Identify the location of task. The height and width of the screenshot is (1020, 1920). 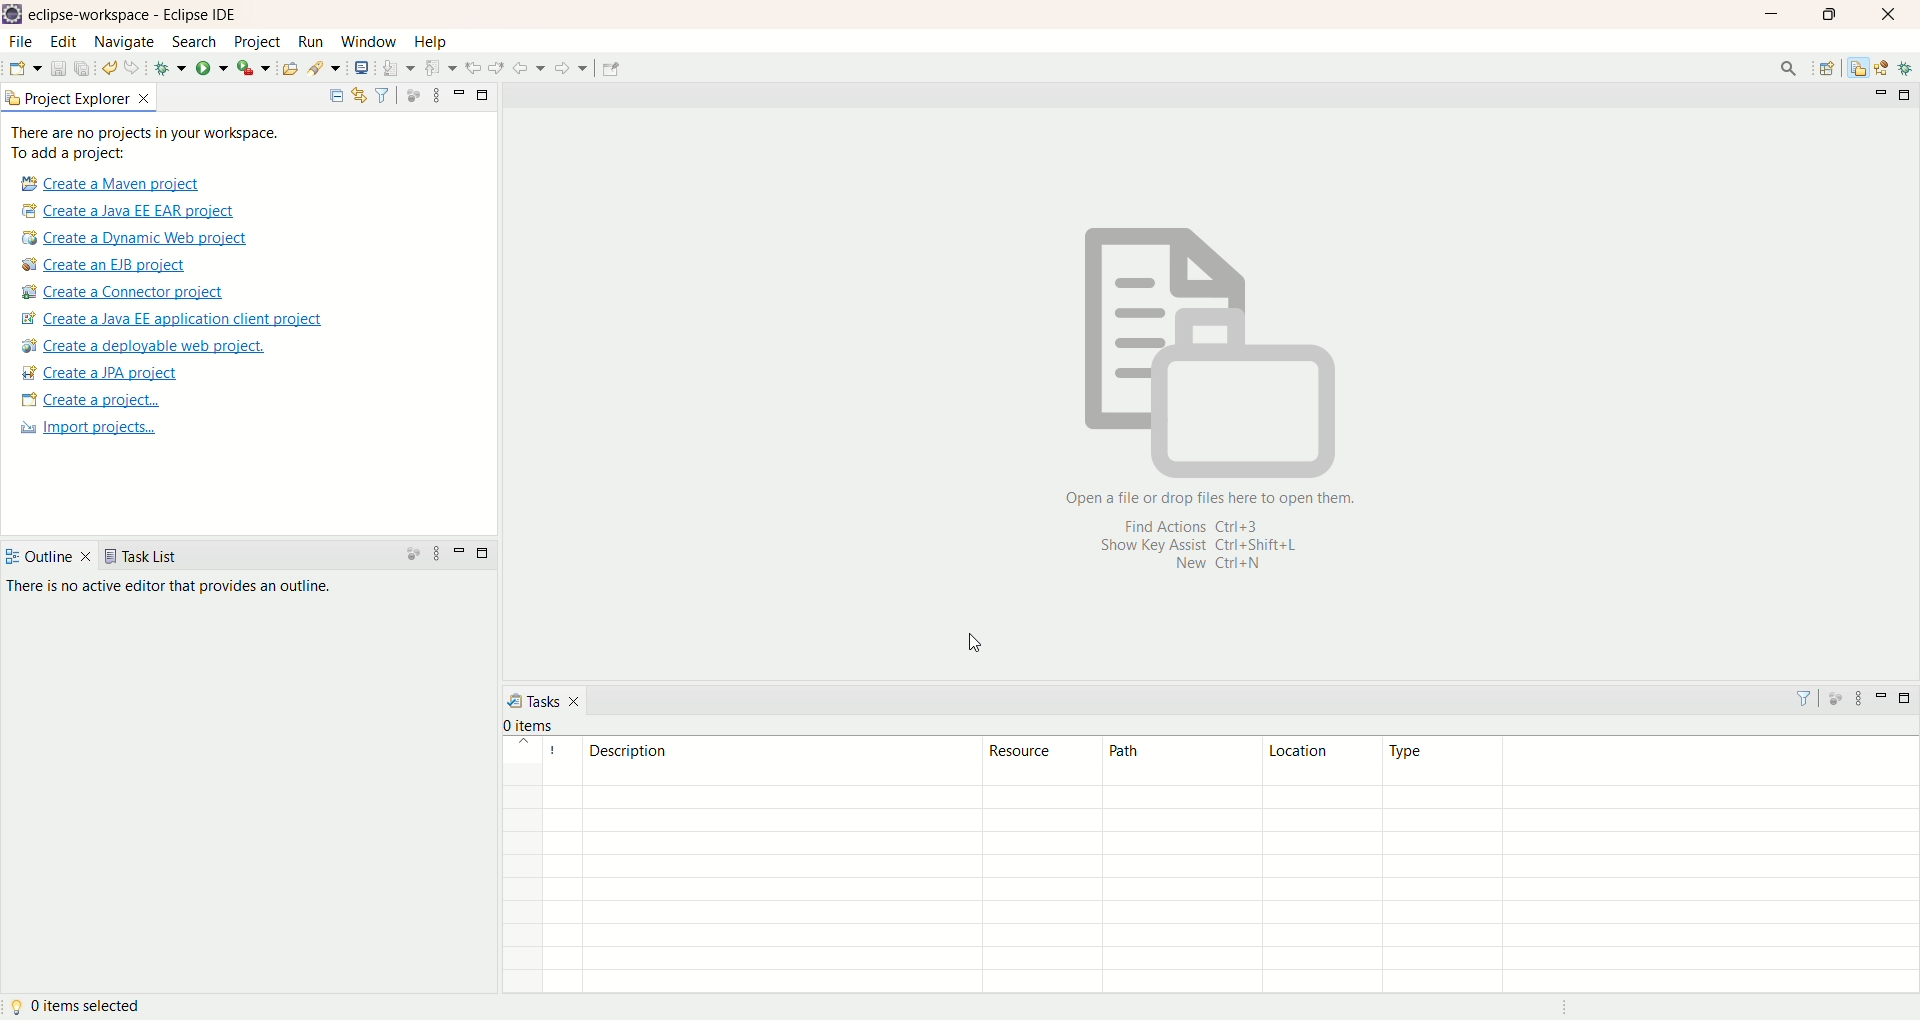
(1803, 700).